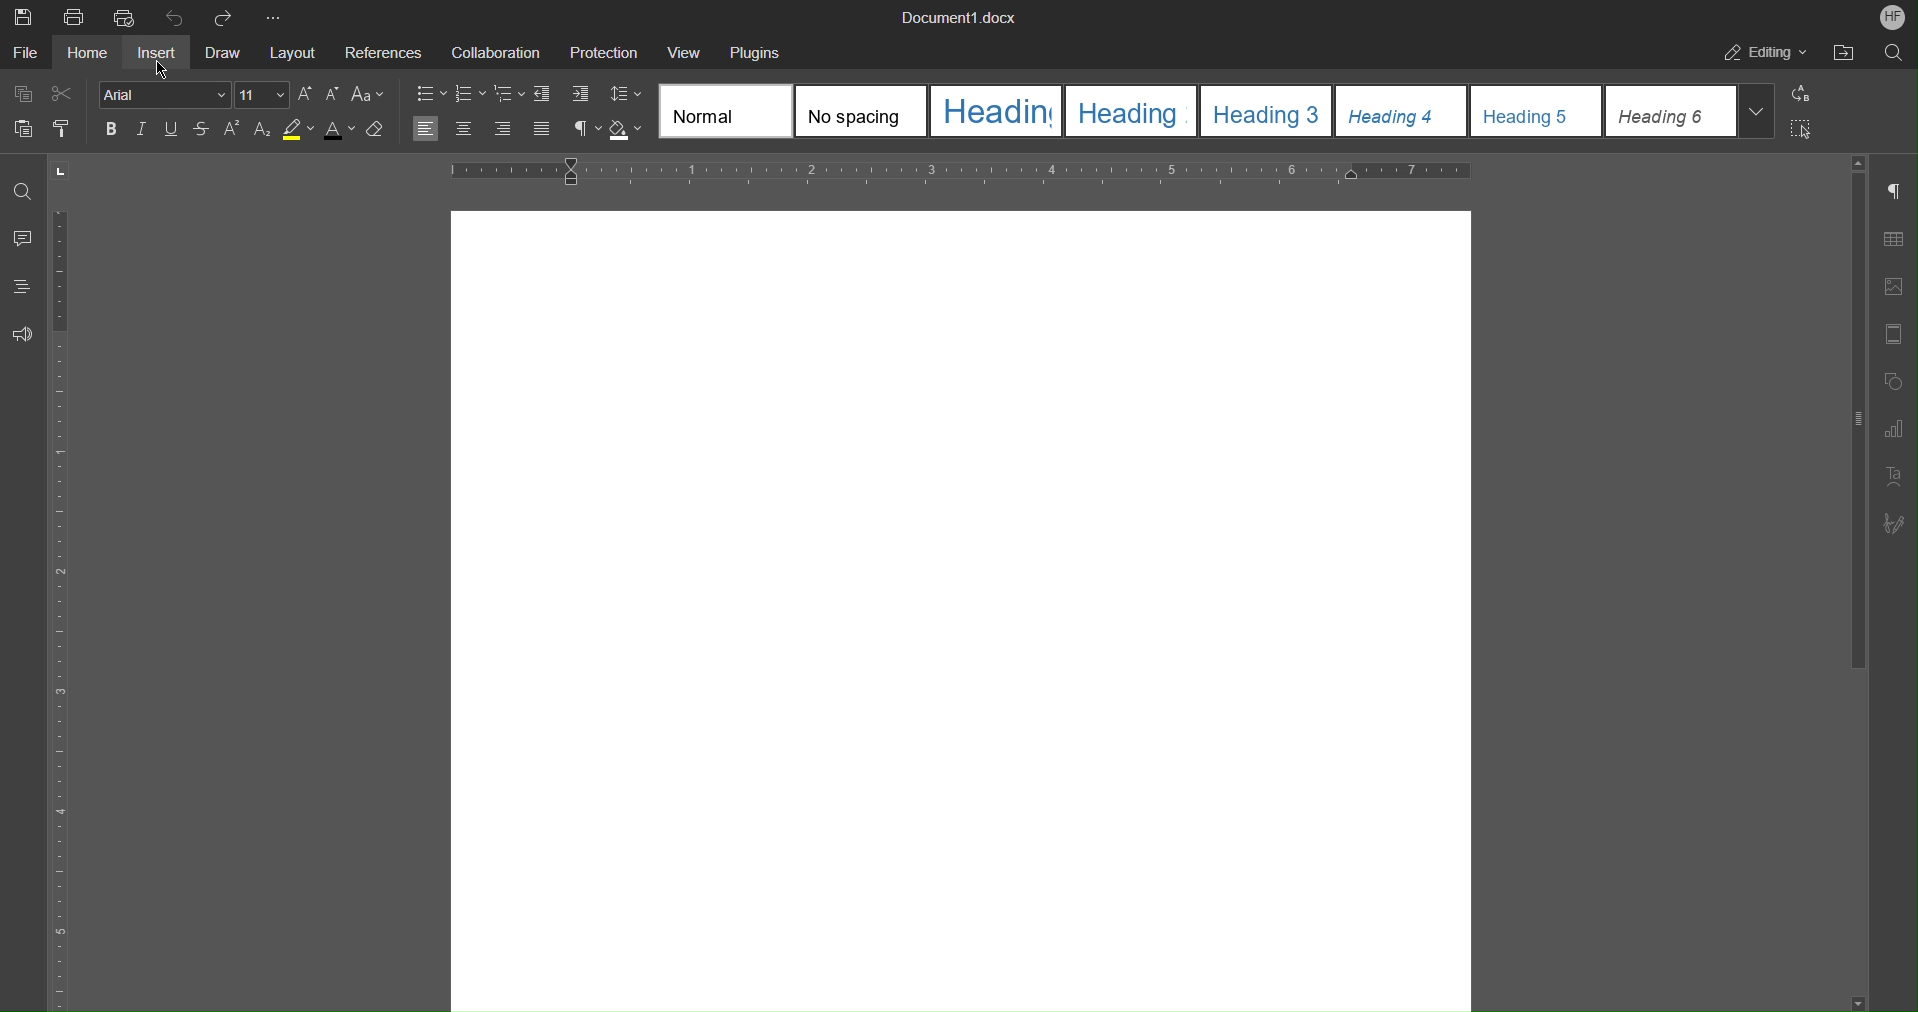  I want to click on Font Size, so click(264, 95).